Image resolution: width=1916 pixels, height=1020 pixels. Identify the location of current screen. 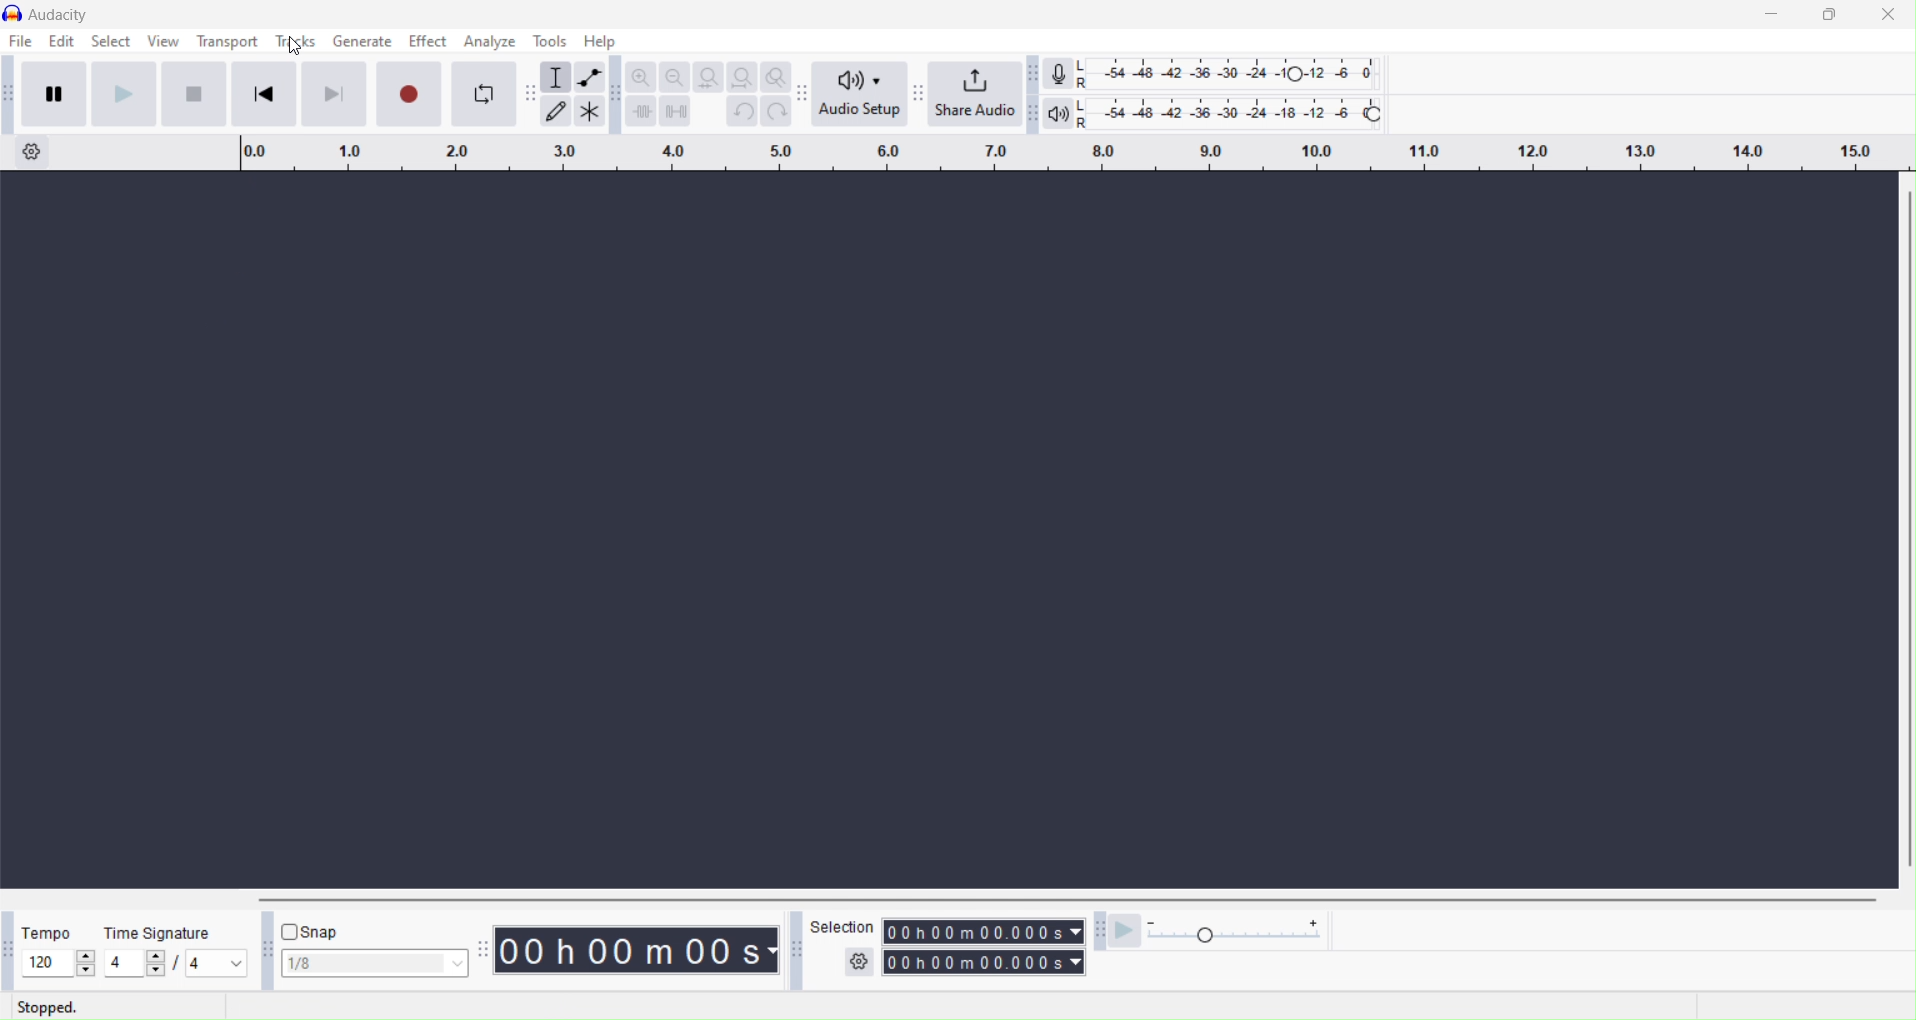
(940, 530).